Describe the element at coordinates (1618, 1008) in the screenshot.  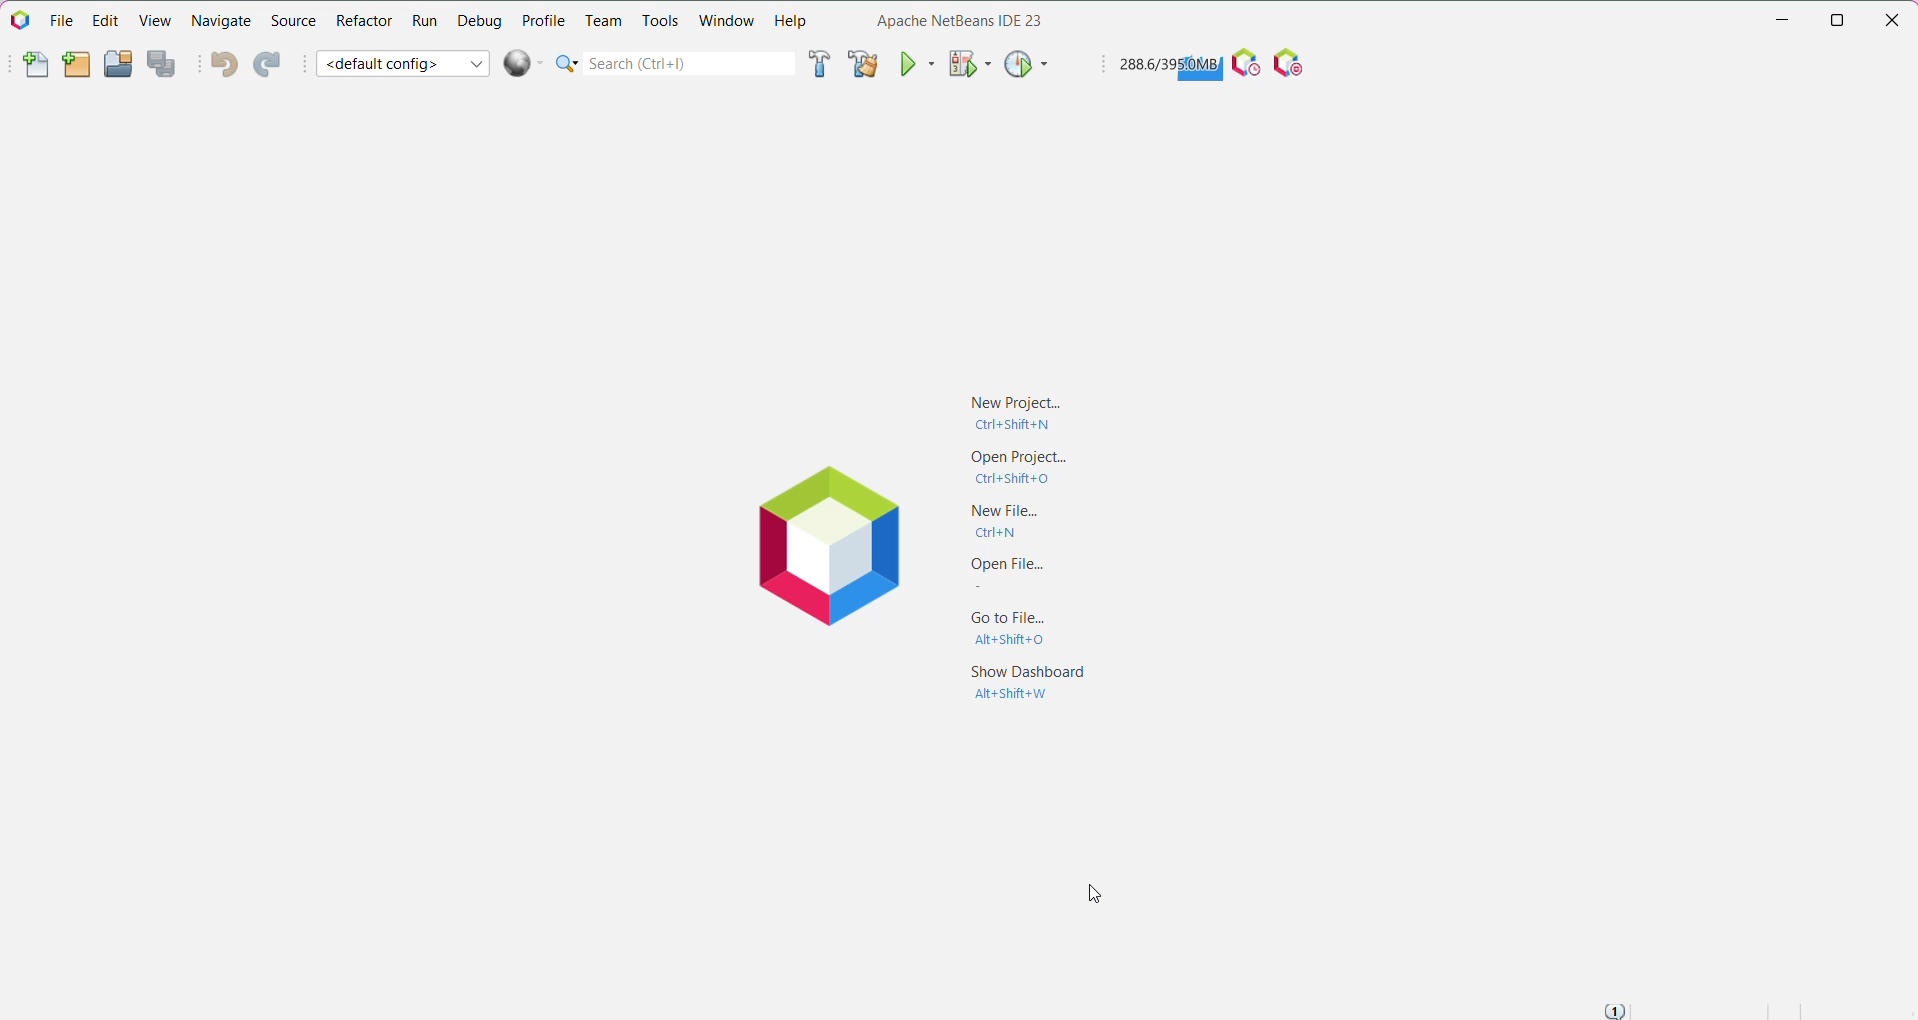
I see `Notifications` at that location.